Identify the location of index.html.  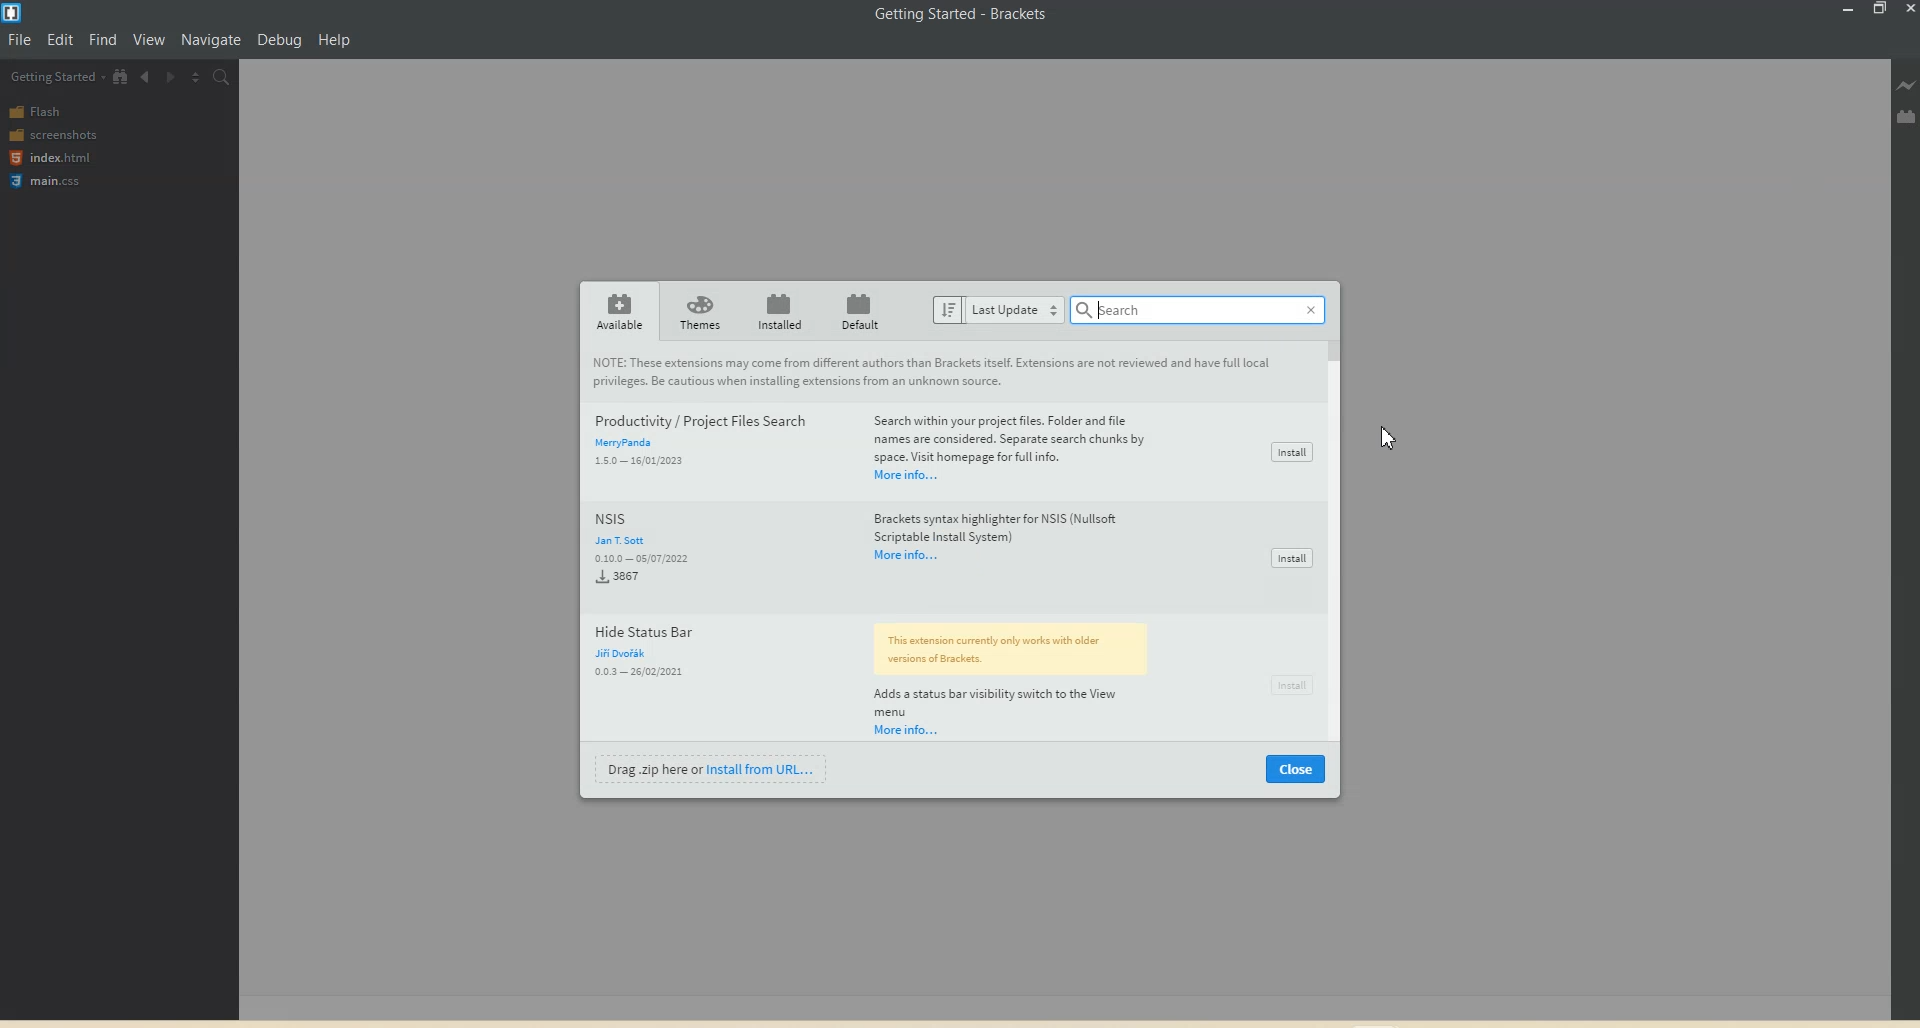
(49, 157).